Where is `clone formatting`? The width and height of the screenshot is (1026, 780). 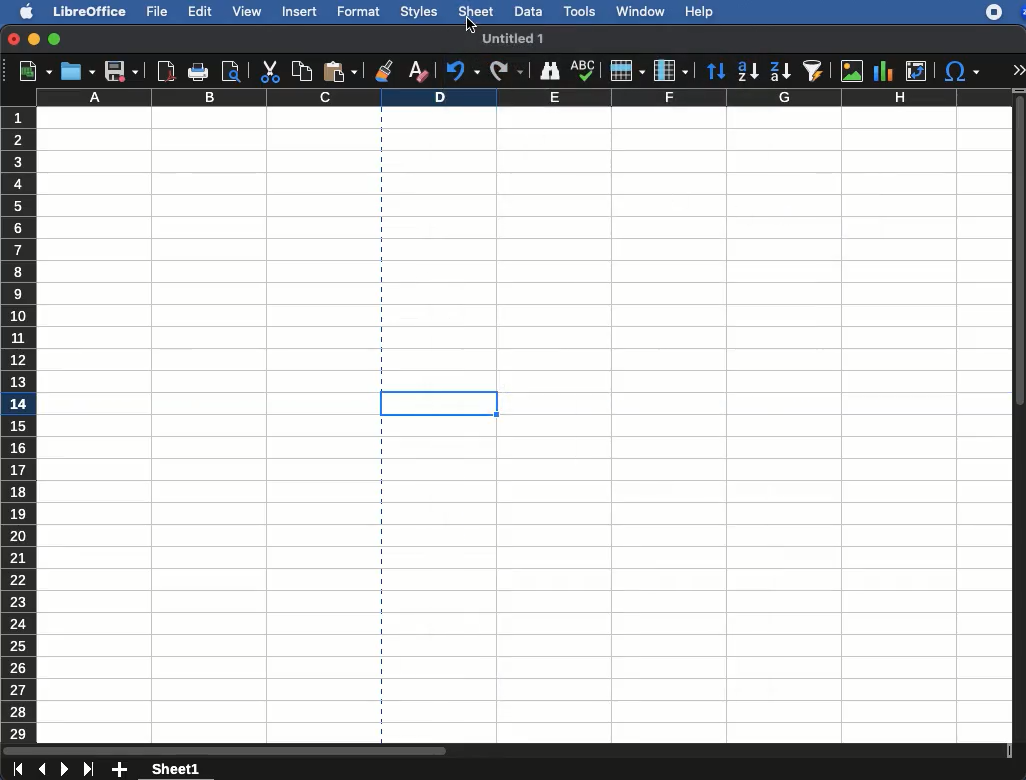
clone formatting is located at coordinates (385, 70).